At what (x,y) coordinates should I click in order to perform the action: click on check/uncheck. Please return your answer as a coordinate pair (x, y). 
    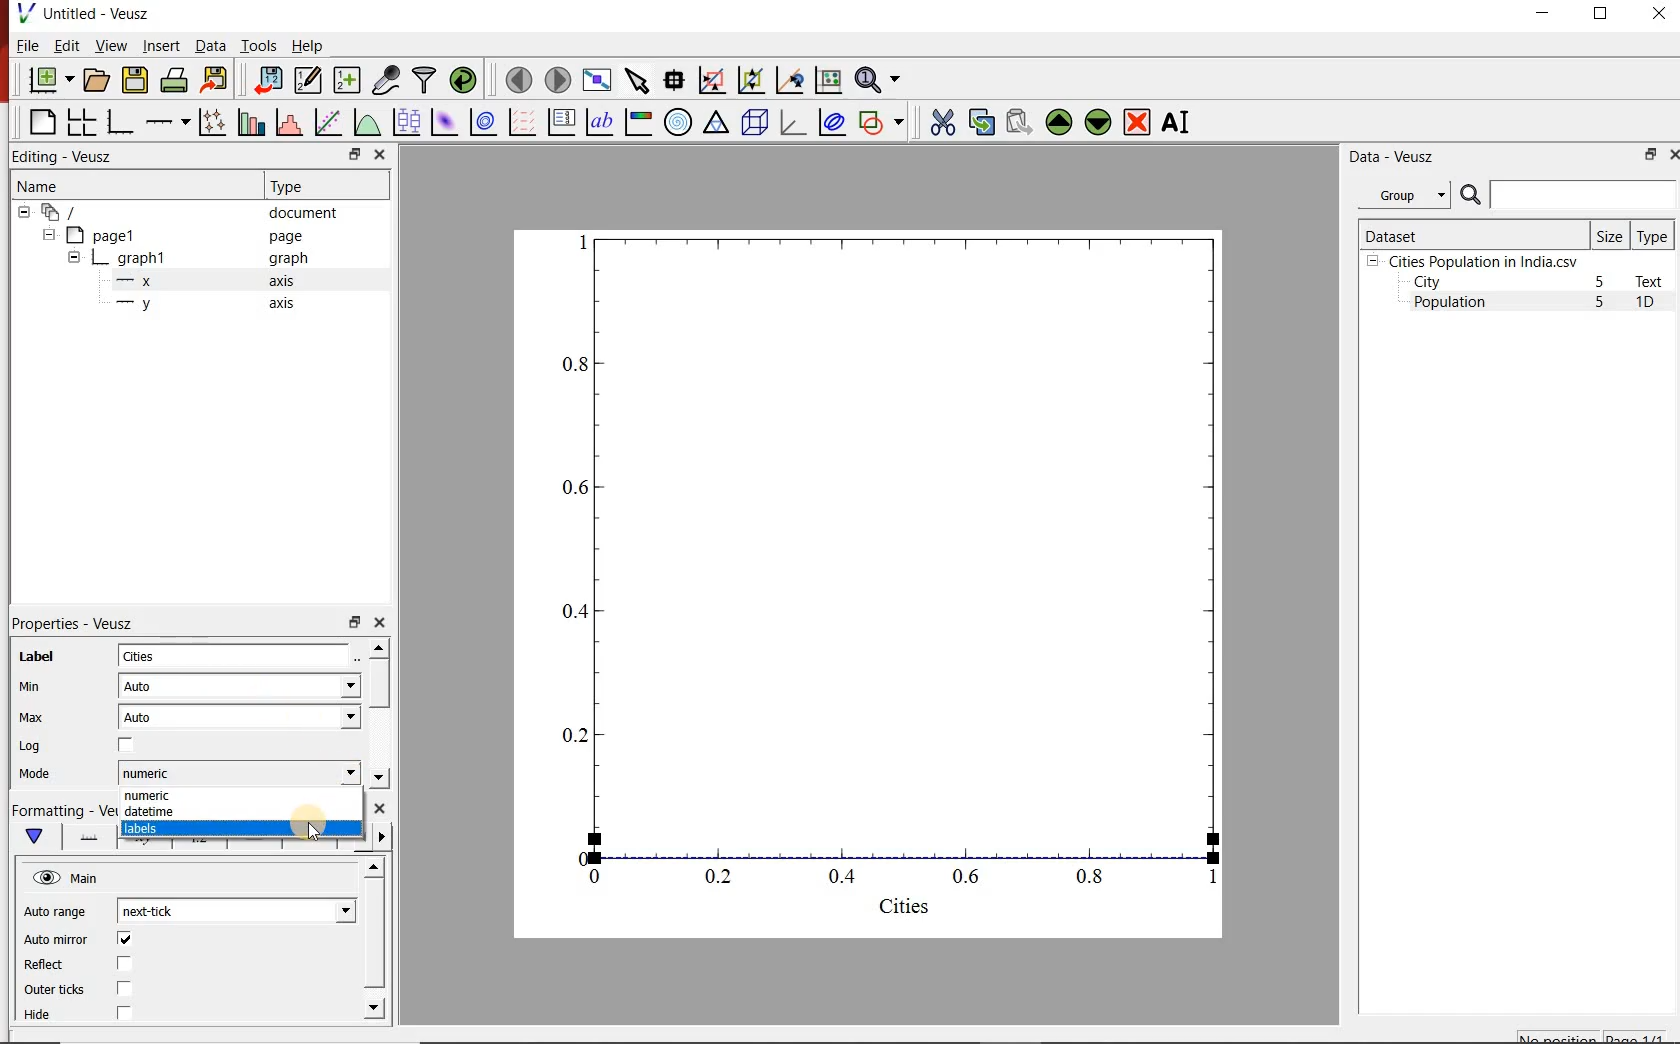
    Looking at the image, I should click on (124, 990).